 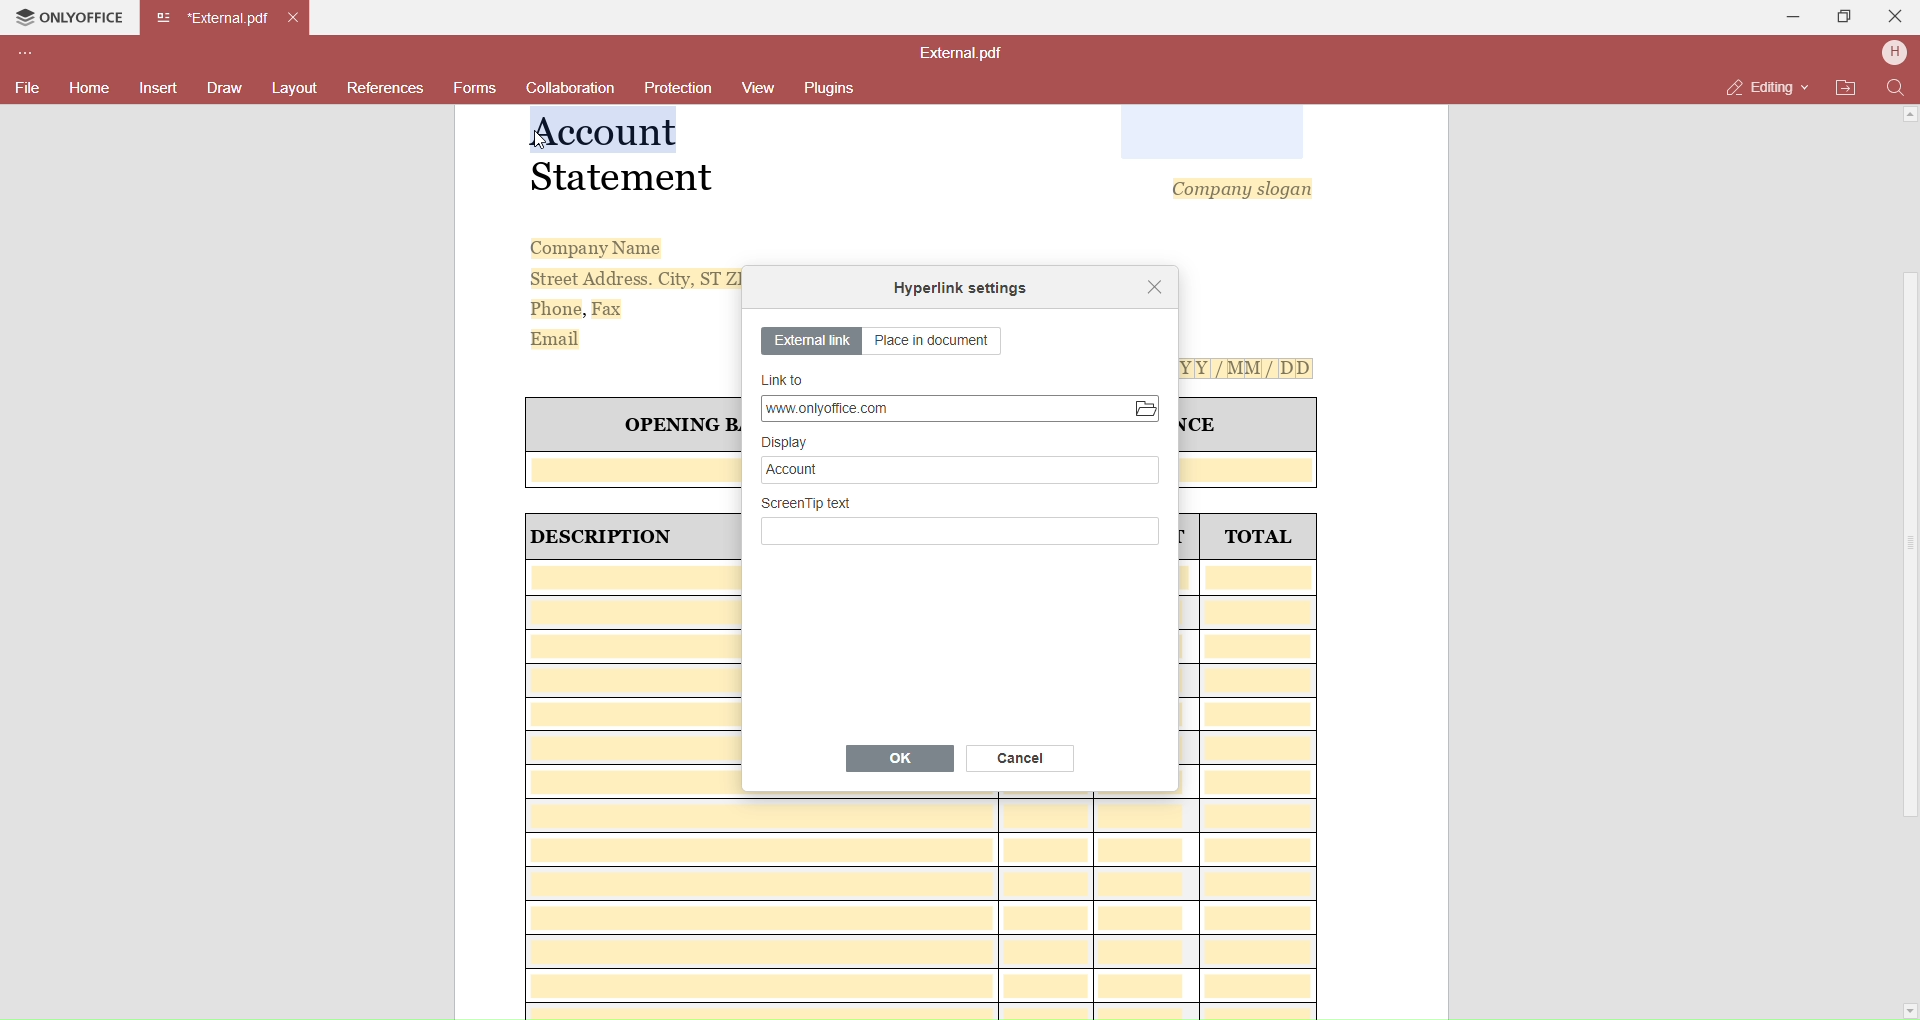 What do you see at coordinates (1895, 88) in the screenshot?
I see `Find` at bounding box center [1895, 88].